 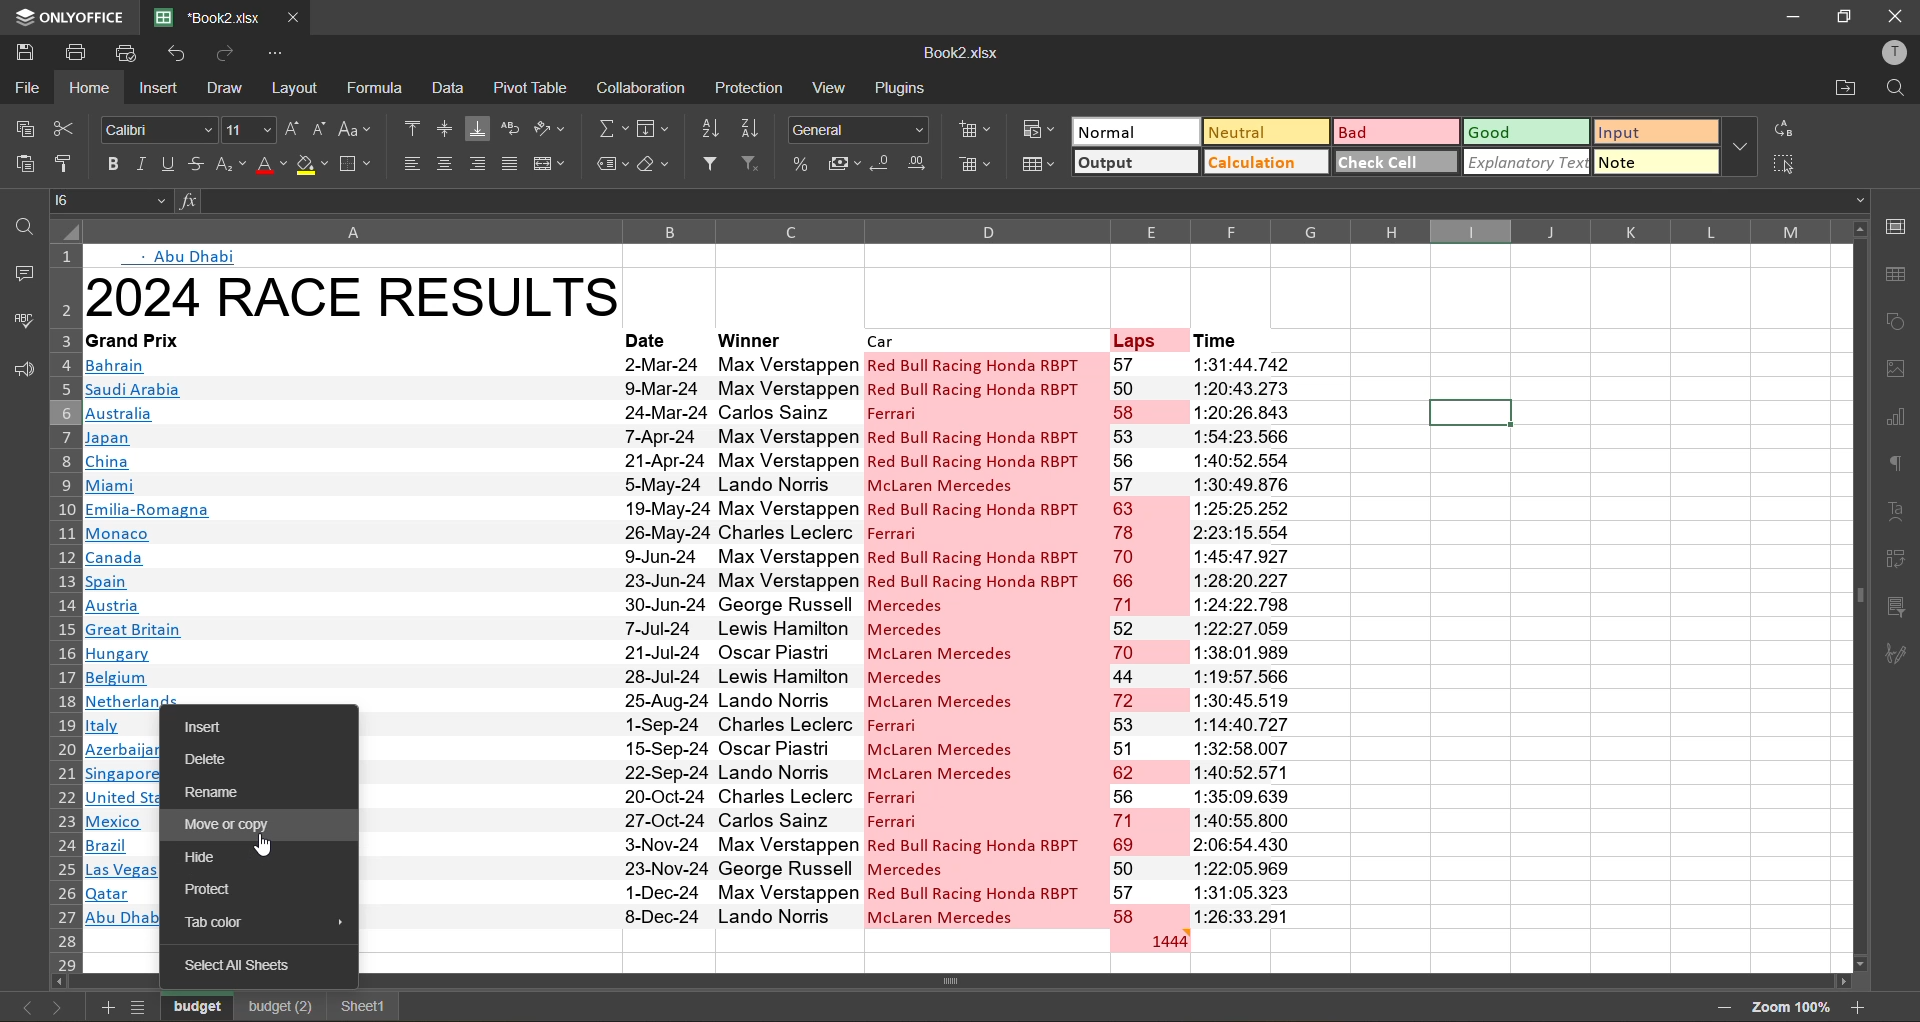 What do you see at coordinates (218, 728) in the screenshot?
I see `insert` at bounding box center [218, 728].